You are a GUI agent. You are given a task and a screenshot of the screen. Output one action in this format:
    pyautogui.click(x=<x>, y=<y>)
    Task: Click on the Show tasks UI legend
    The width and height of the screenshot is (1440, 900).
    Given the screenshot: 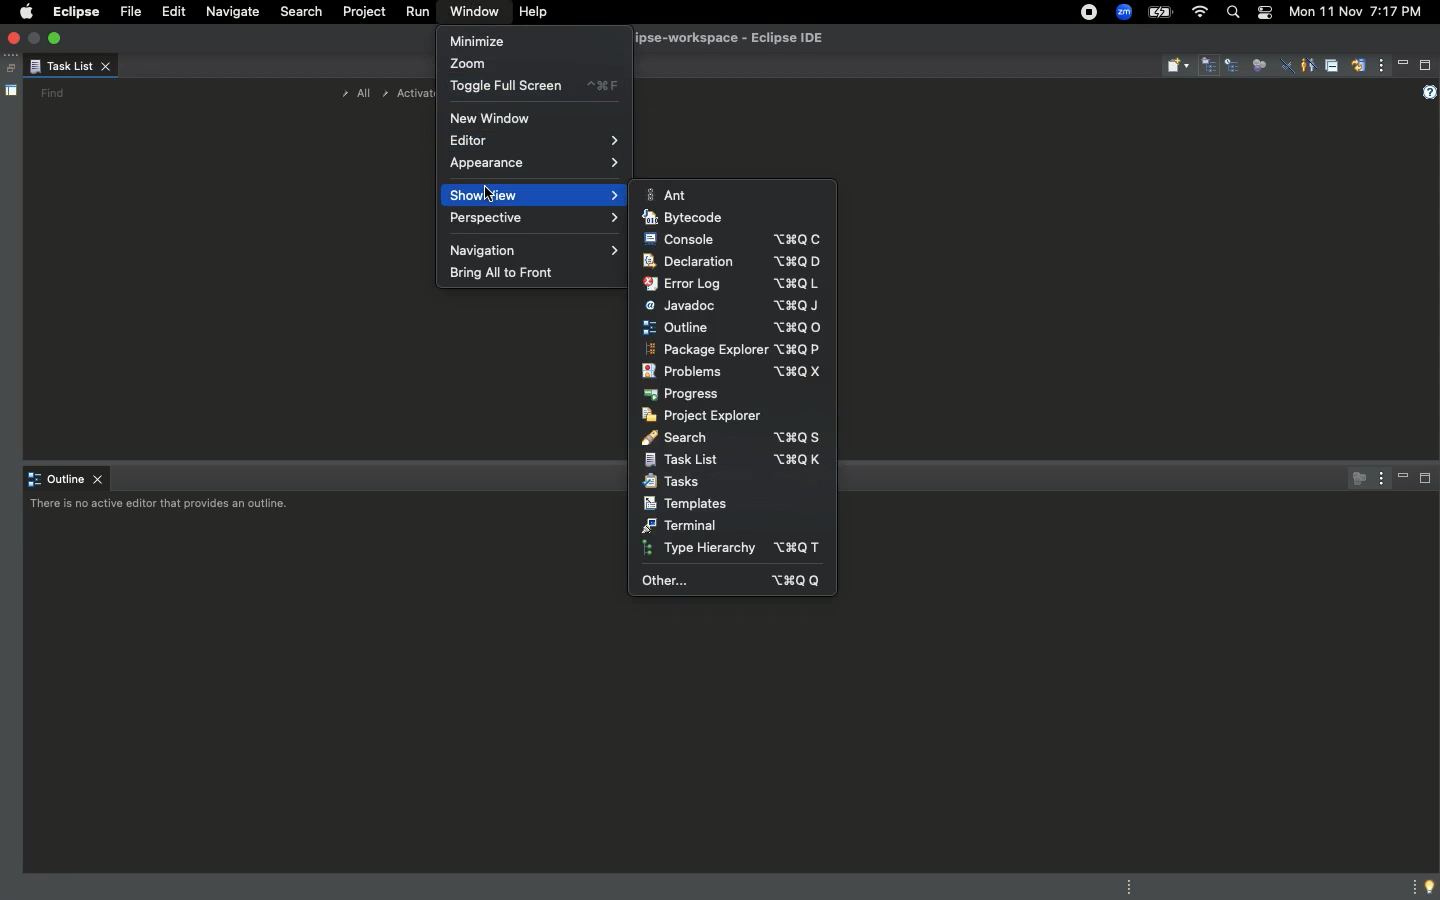 What is the action you would take?
    pyautogui.click(x=1427, y=93)
    